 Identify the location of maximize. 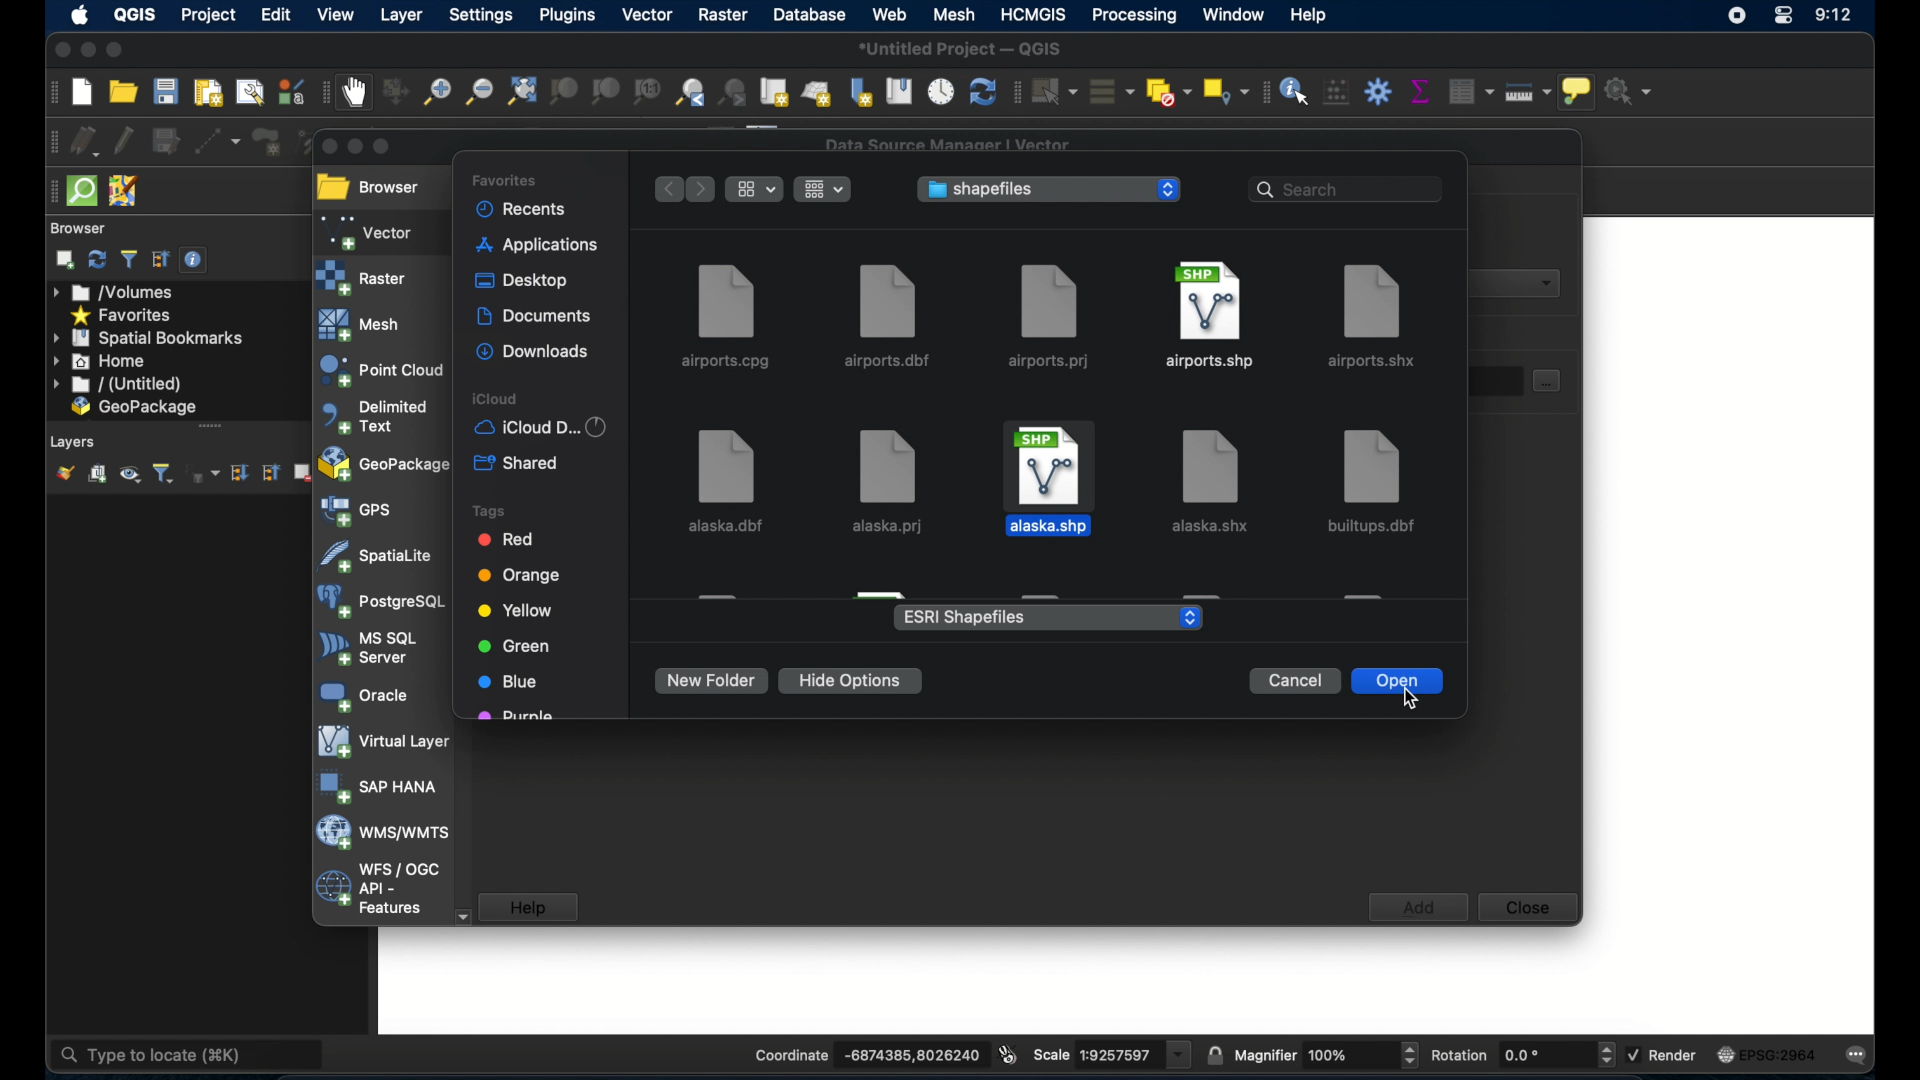
(397, 149).